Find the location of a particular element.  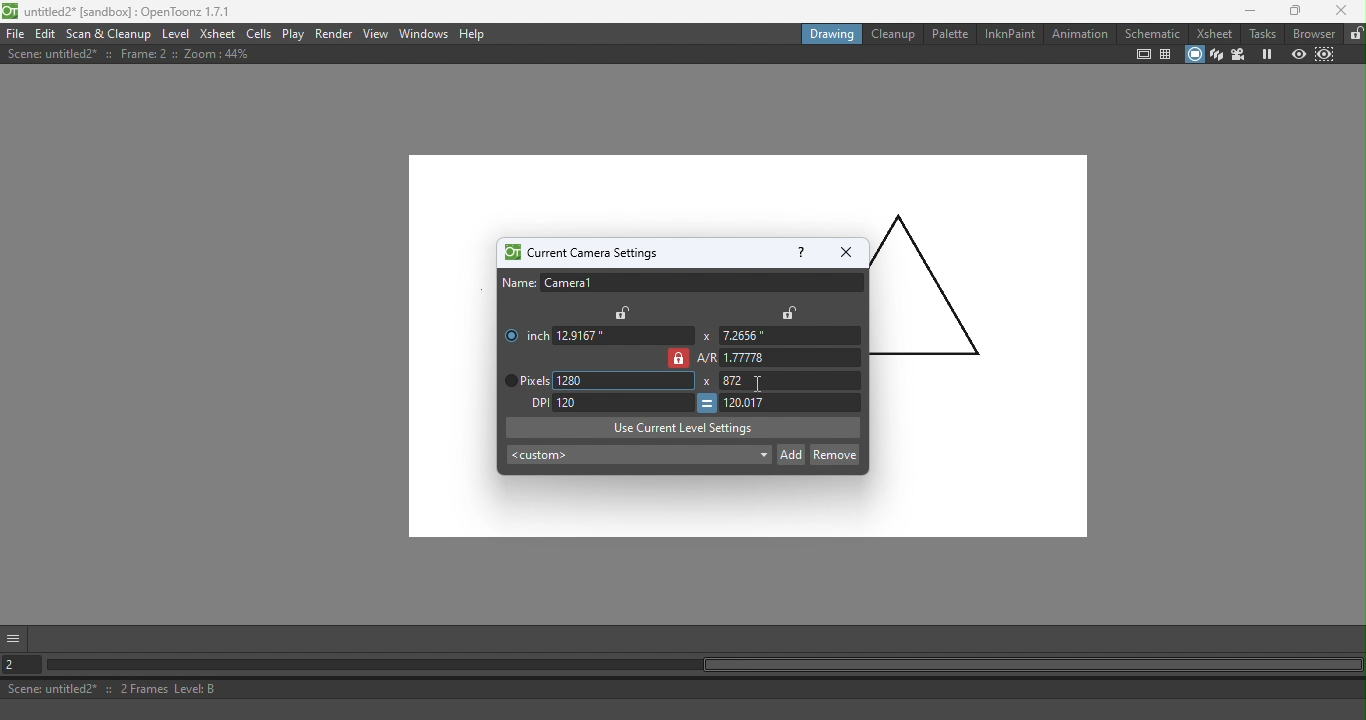

Enter pixel is located at coordinates (792, 404).